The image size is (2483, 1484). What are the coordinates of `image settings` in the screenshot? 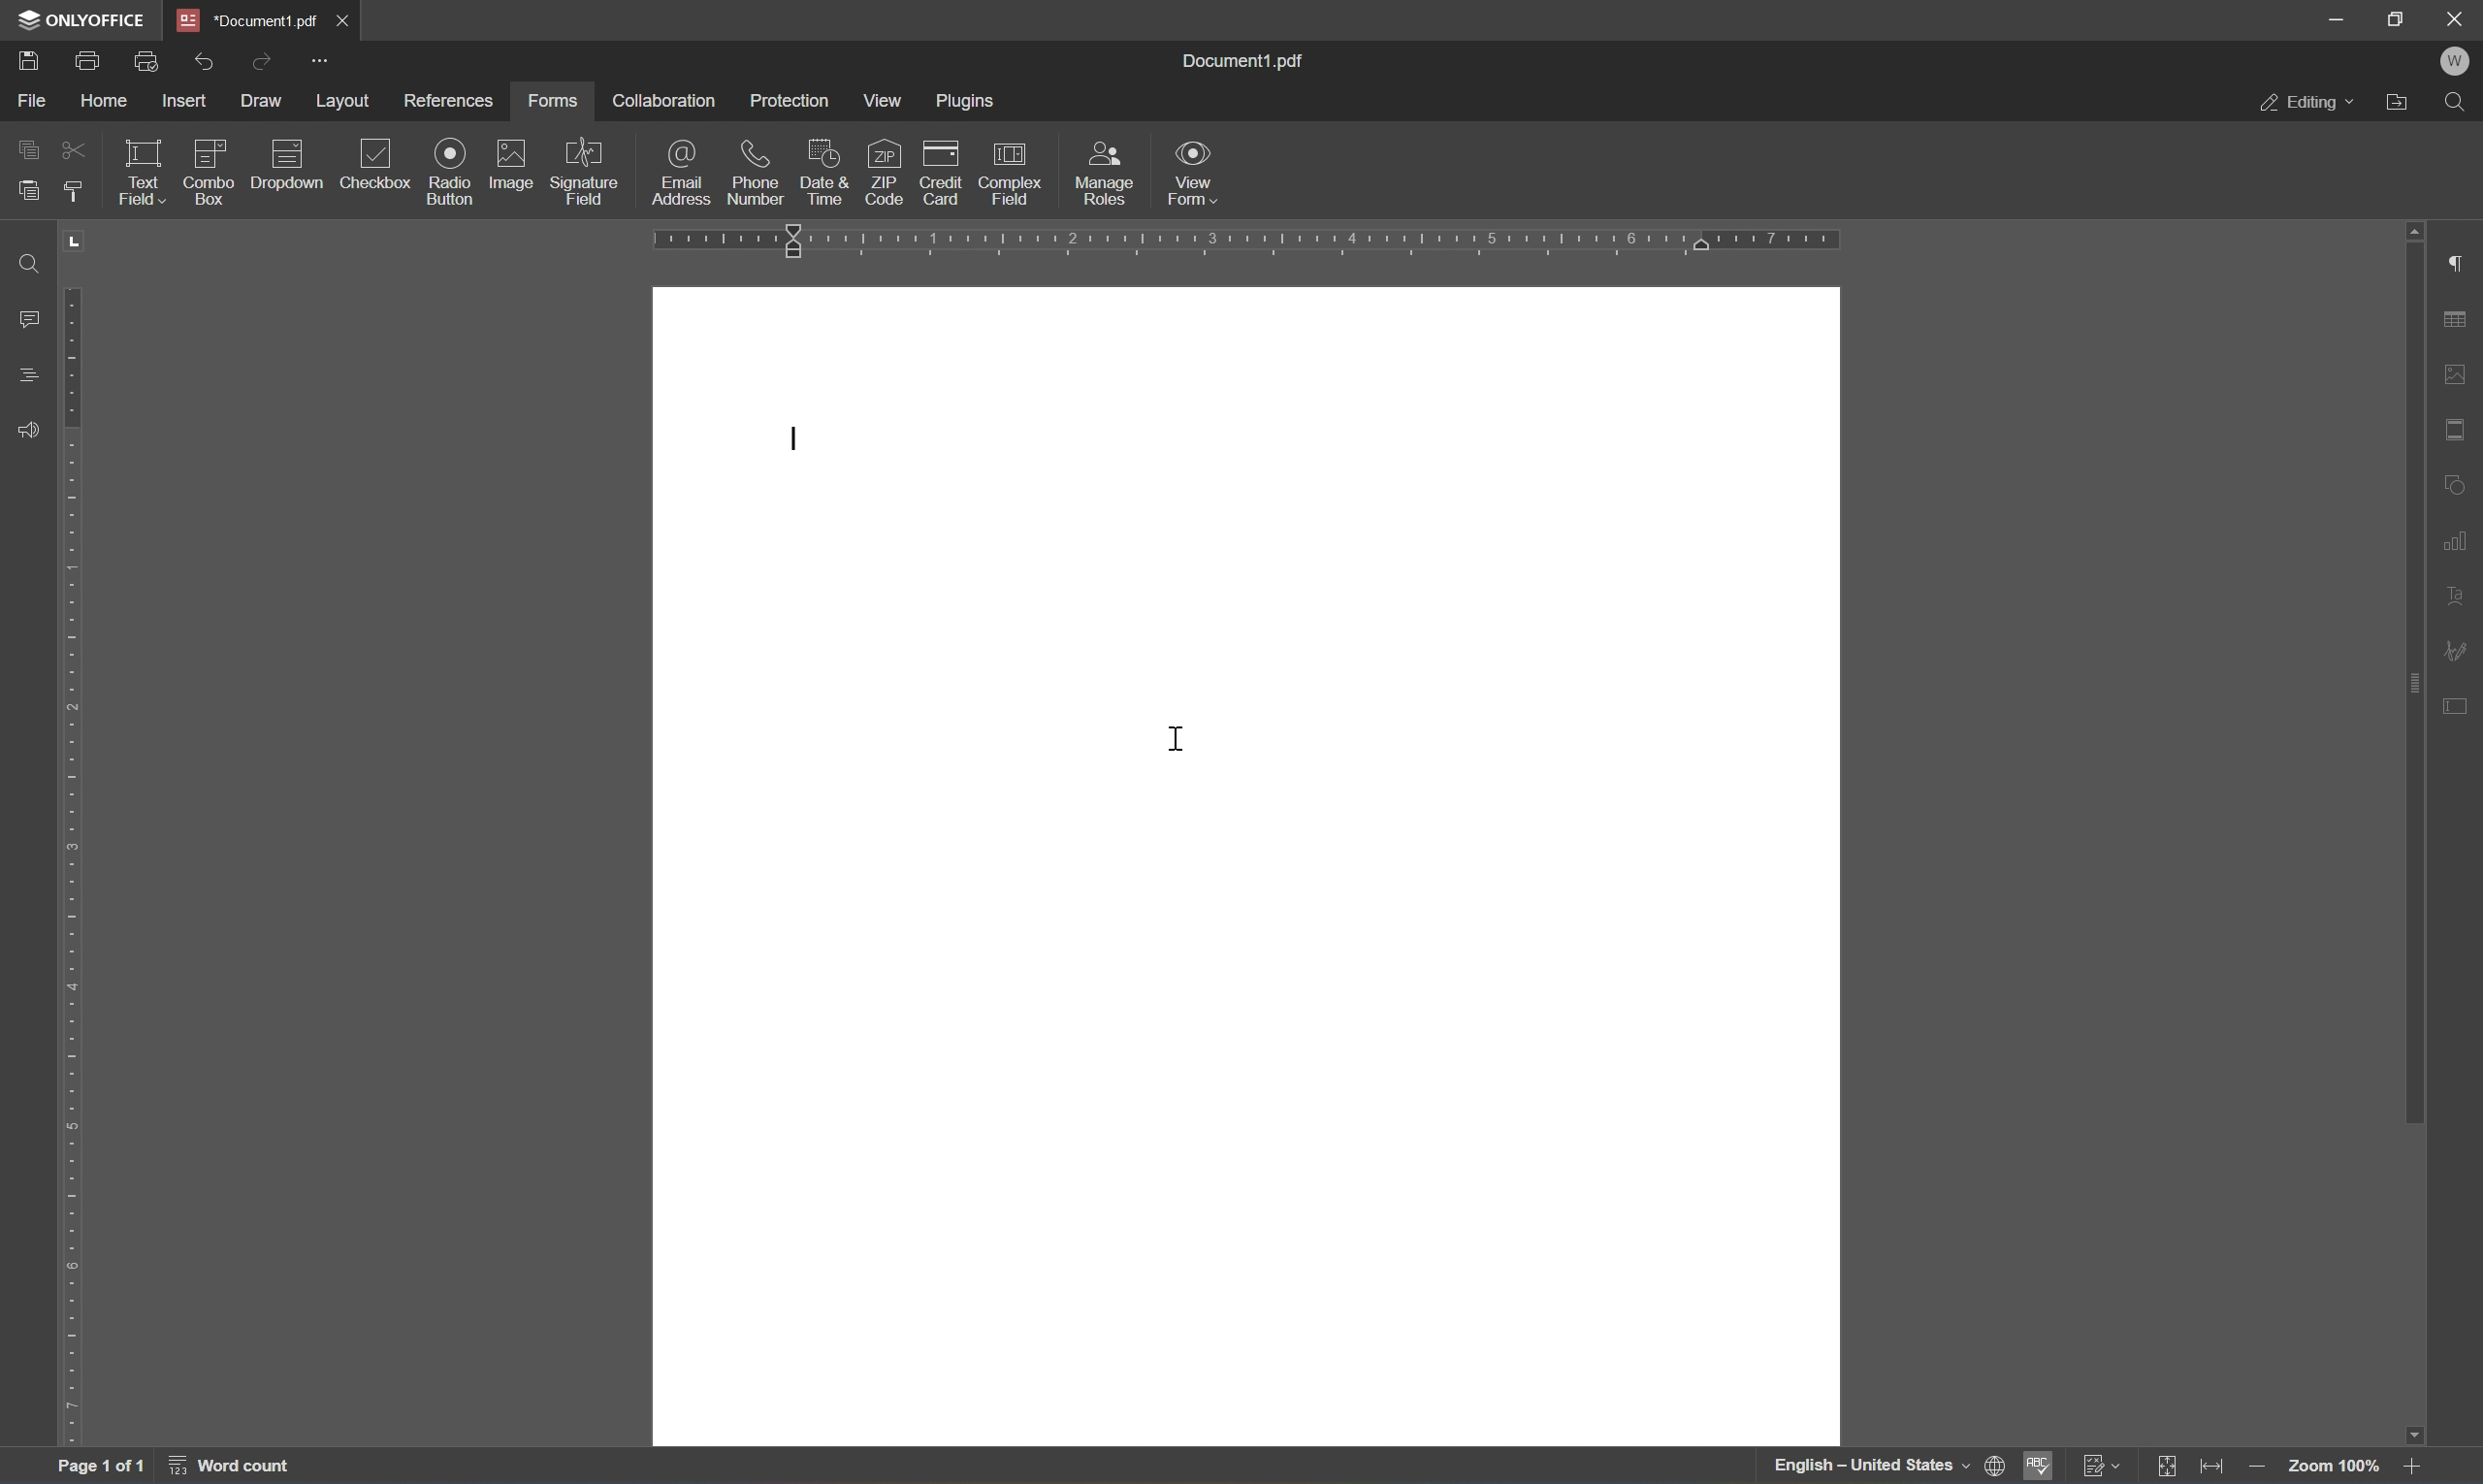 It's located at (2461, 366).